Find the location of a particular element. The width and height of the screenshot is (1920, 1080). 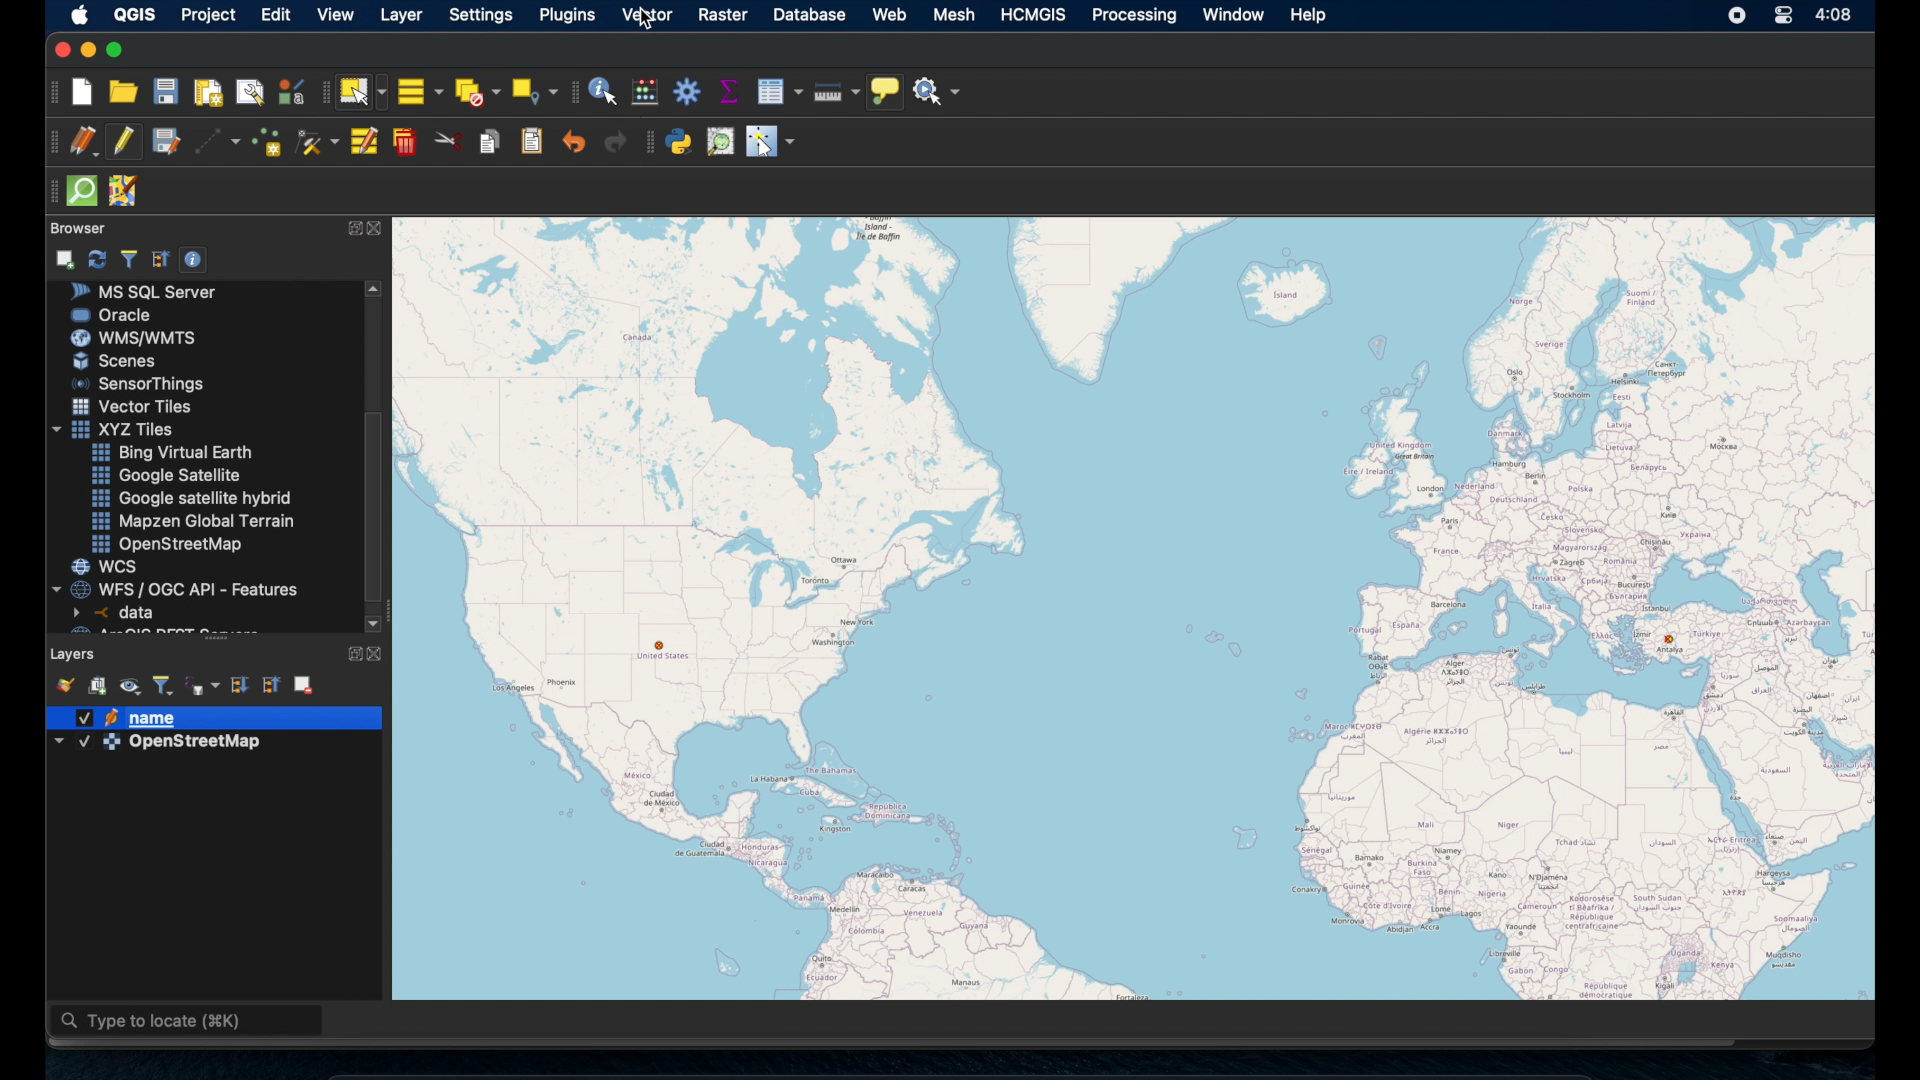

open field calculator is located at coordinates (643, 91).